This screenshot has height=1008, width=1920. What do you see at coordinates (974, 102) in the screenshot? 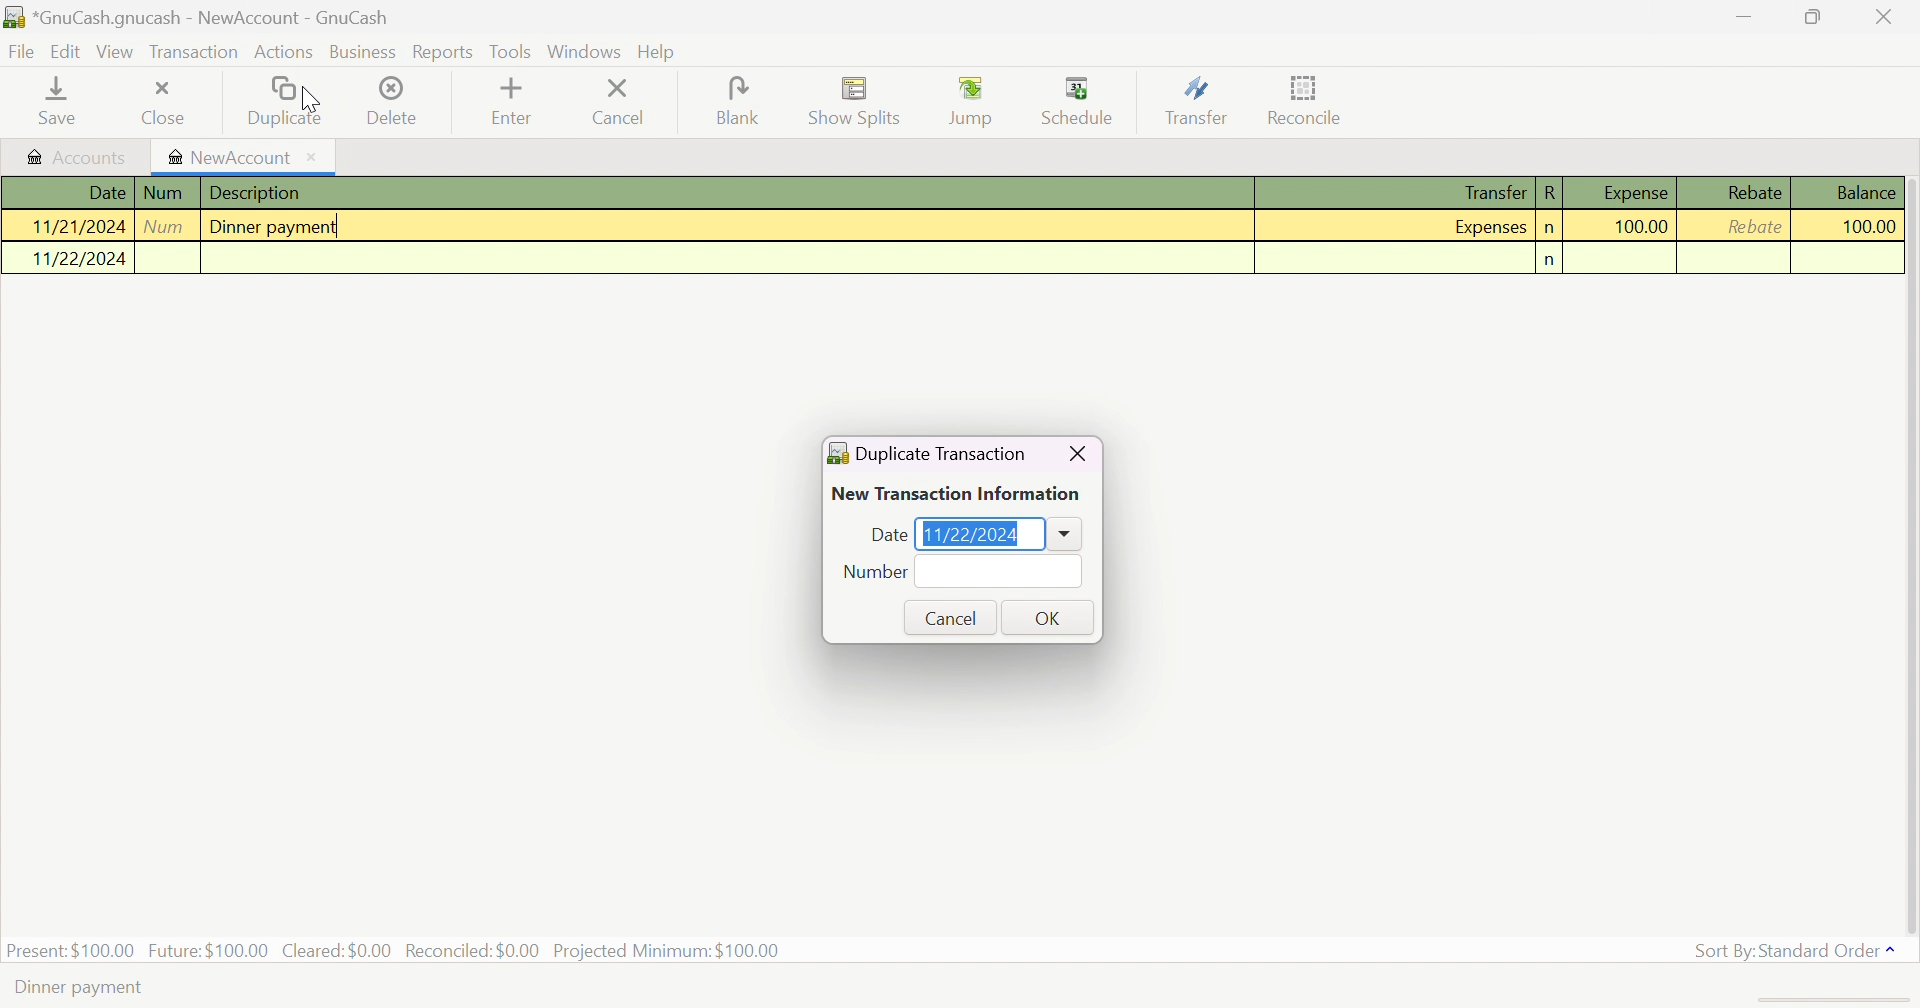
I see `Jump` at bounding box center [974, 102].